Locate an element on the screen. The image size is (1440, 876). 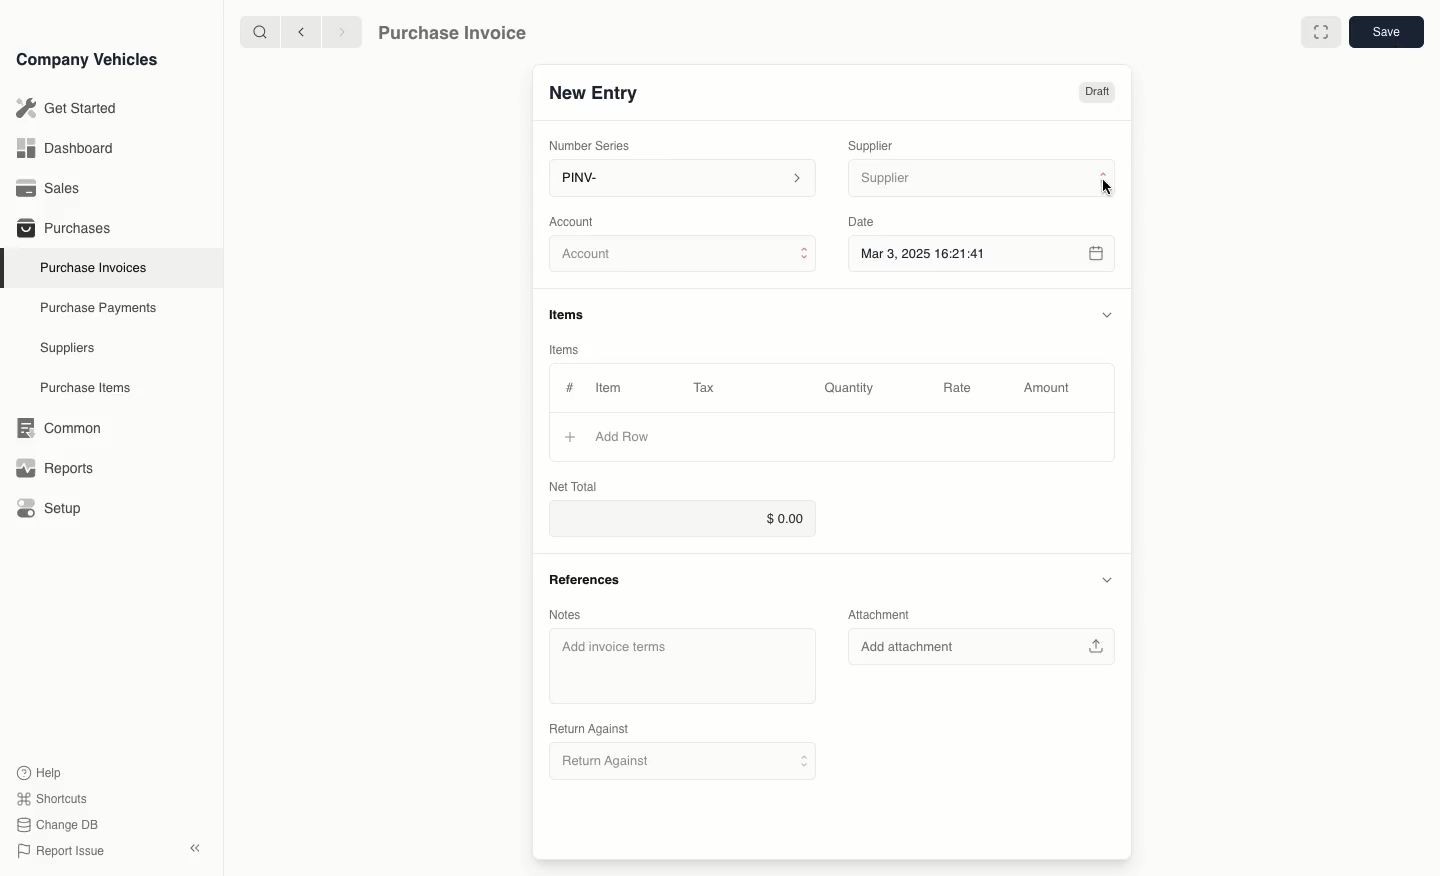
collapse is located at coordinates (1106, 580).